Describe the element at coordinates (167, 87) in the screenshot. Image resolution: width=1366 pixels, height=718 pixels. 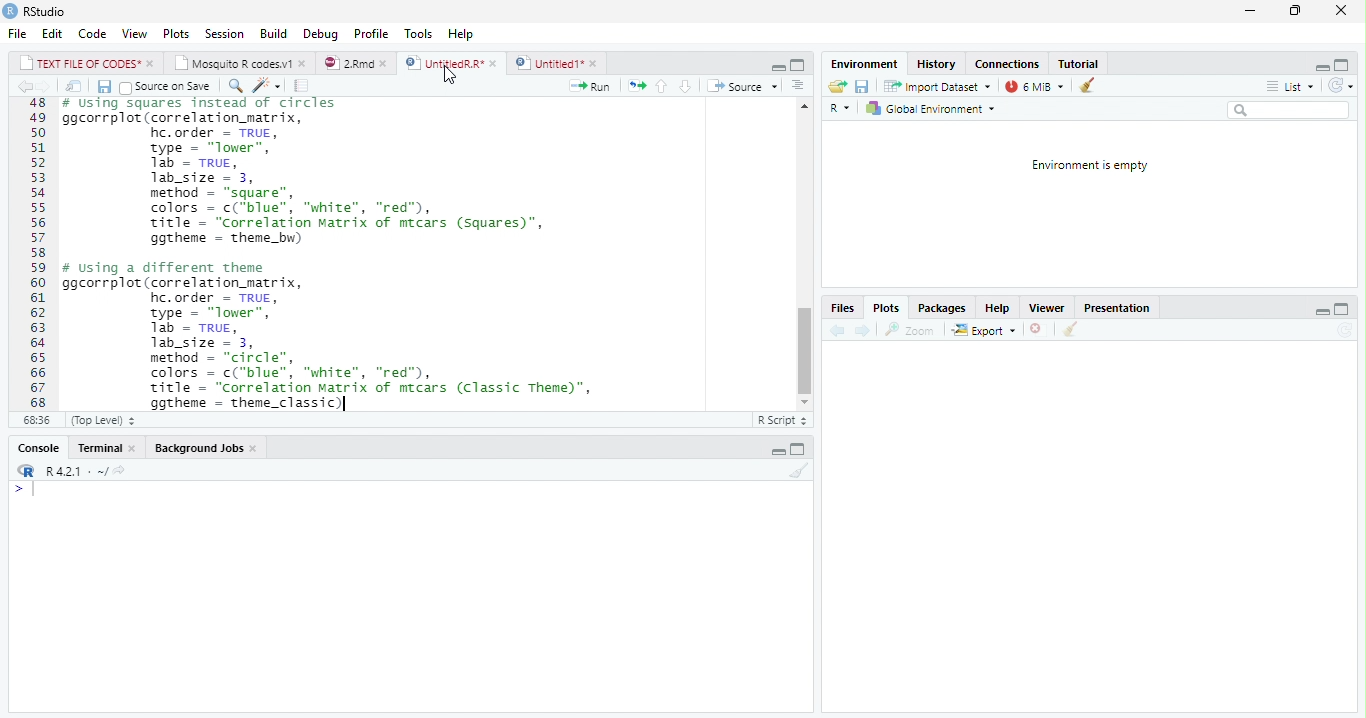
I see `Source on Save` at that location.